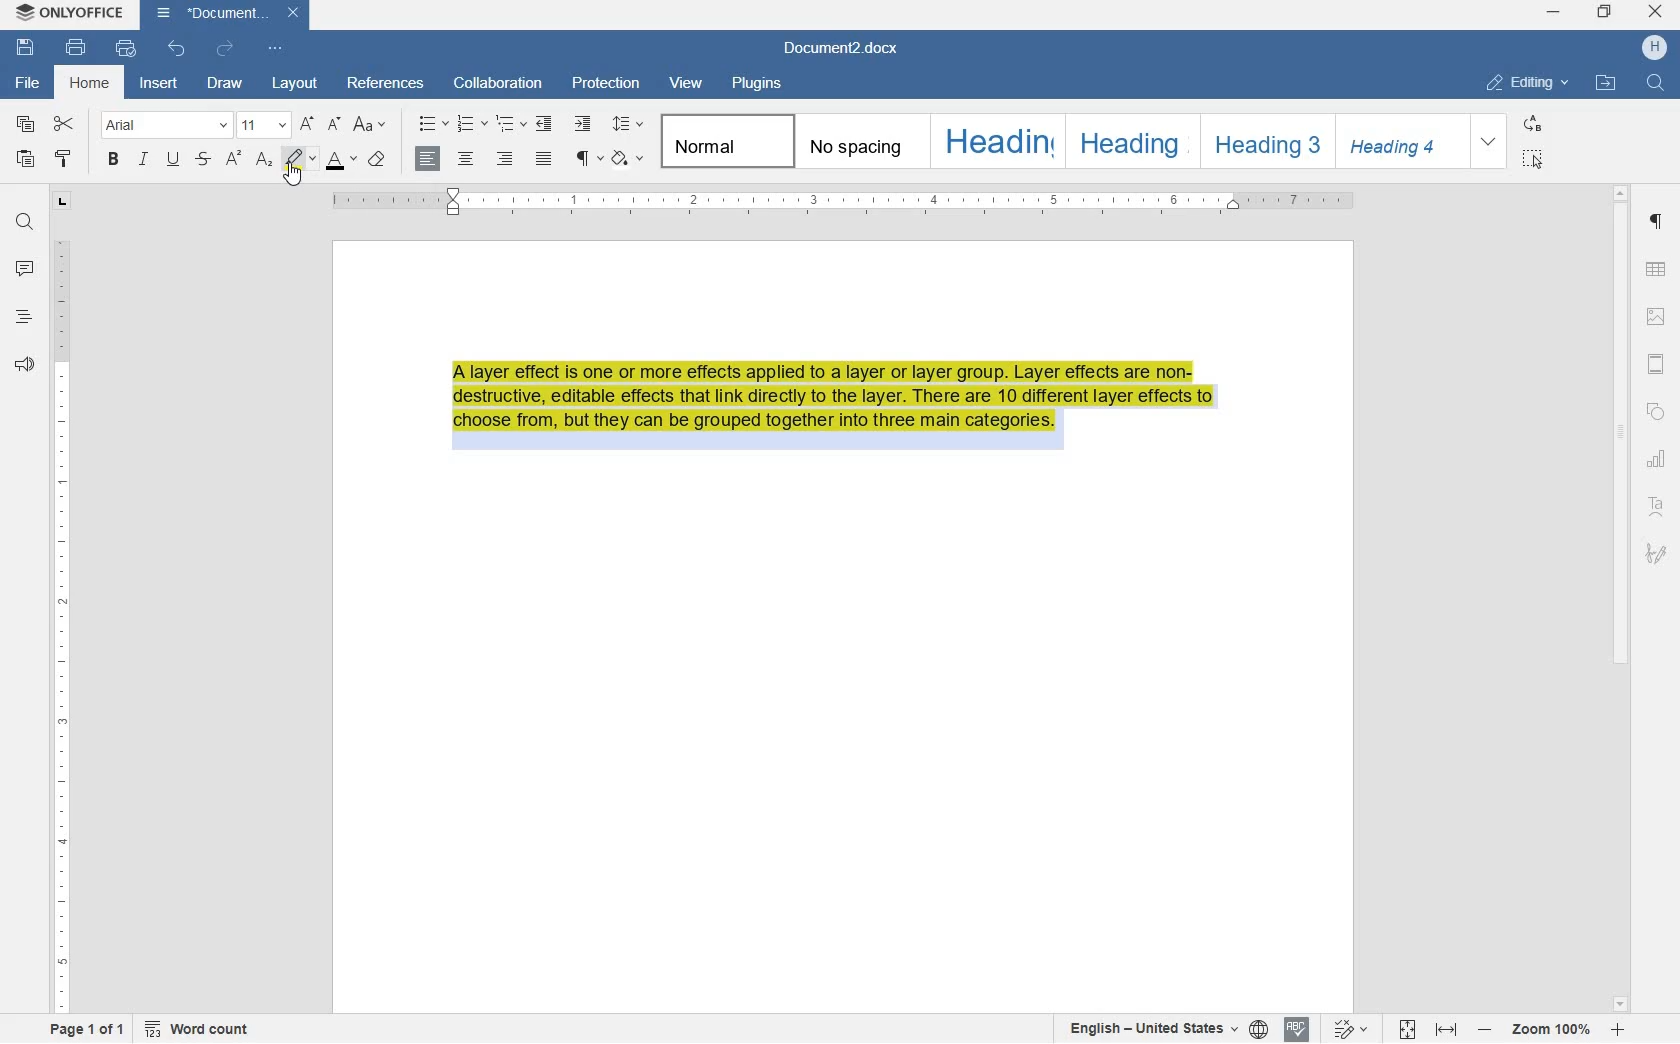 Image resolution: width=1680 pixels, height=1044 pixels. I want to click on BOLD, so click(115, 160).